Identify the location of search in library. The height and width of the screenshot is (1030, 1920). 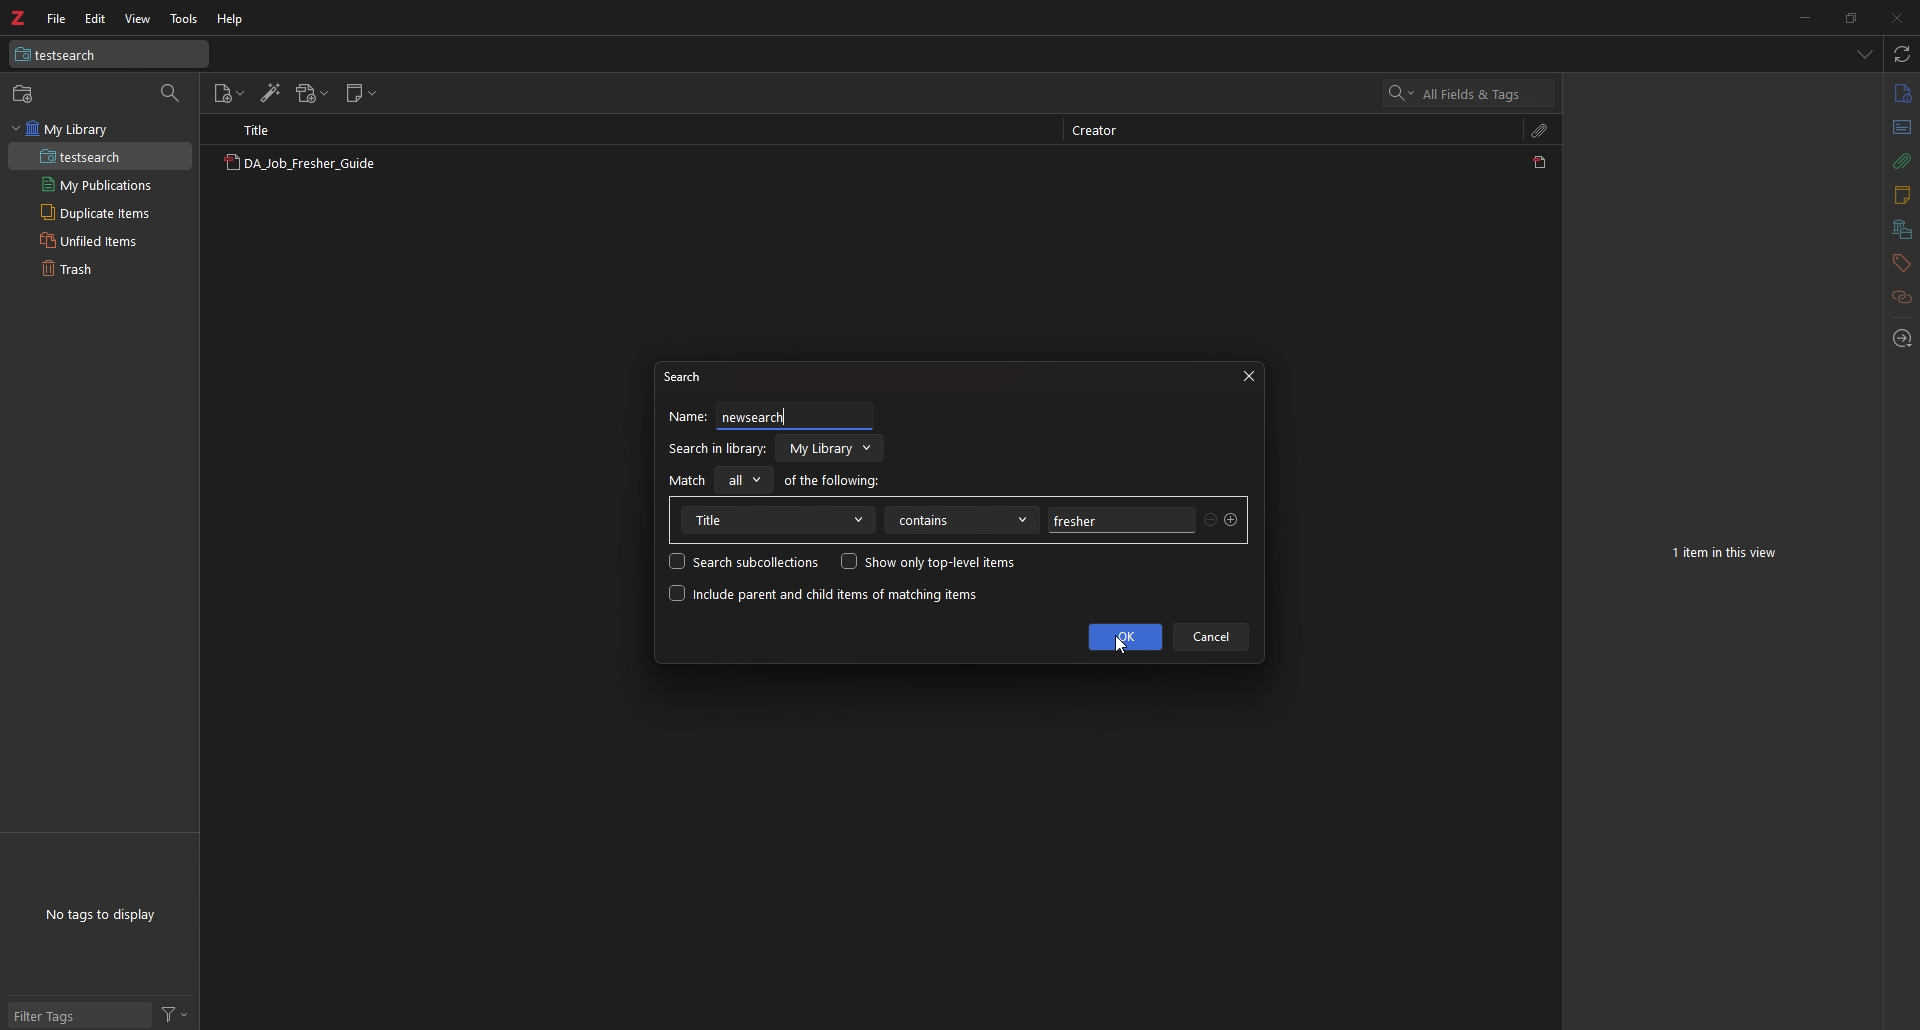
(717, 449).